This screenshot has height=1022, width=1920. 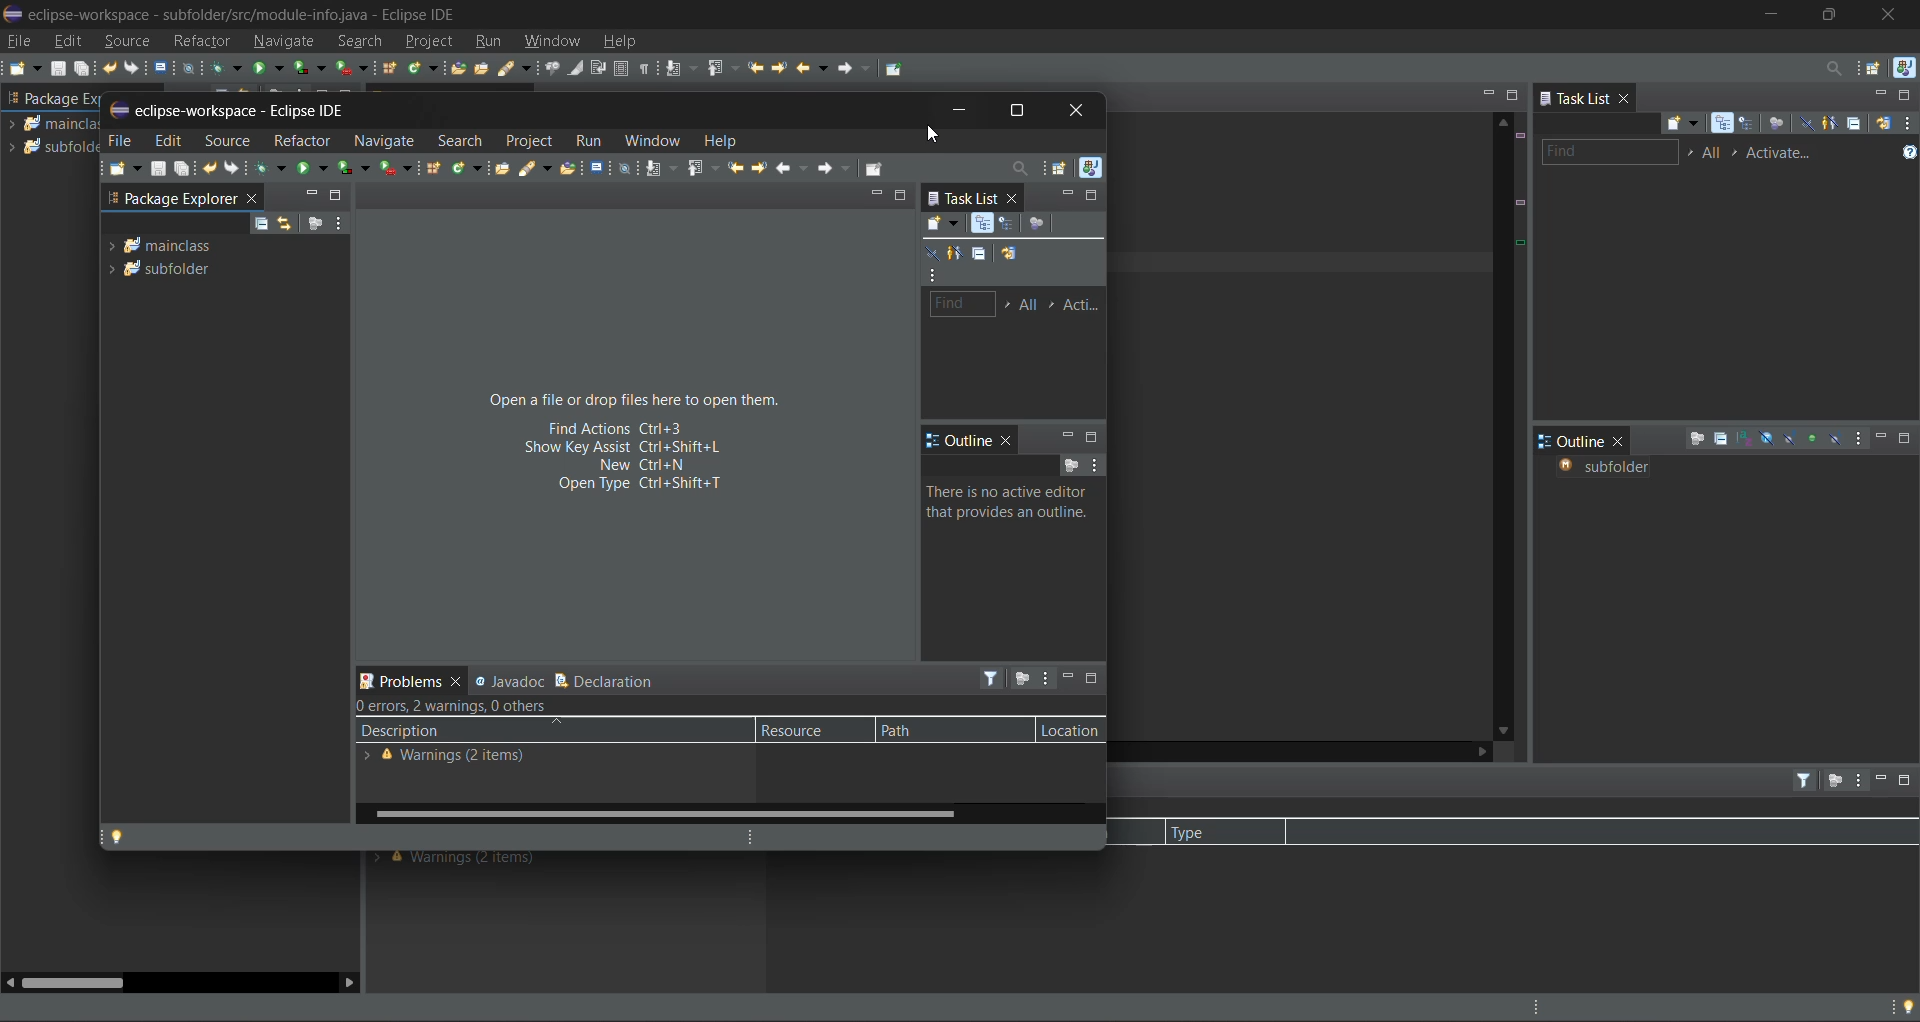 I want to click on hide completed tasks, so click(x=1807, y=124).